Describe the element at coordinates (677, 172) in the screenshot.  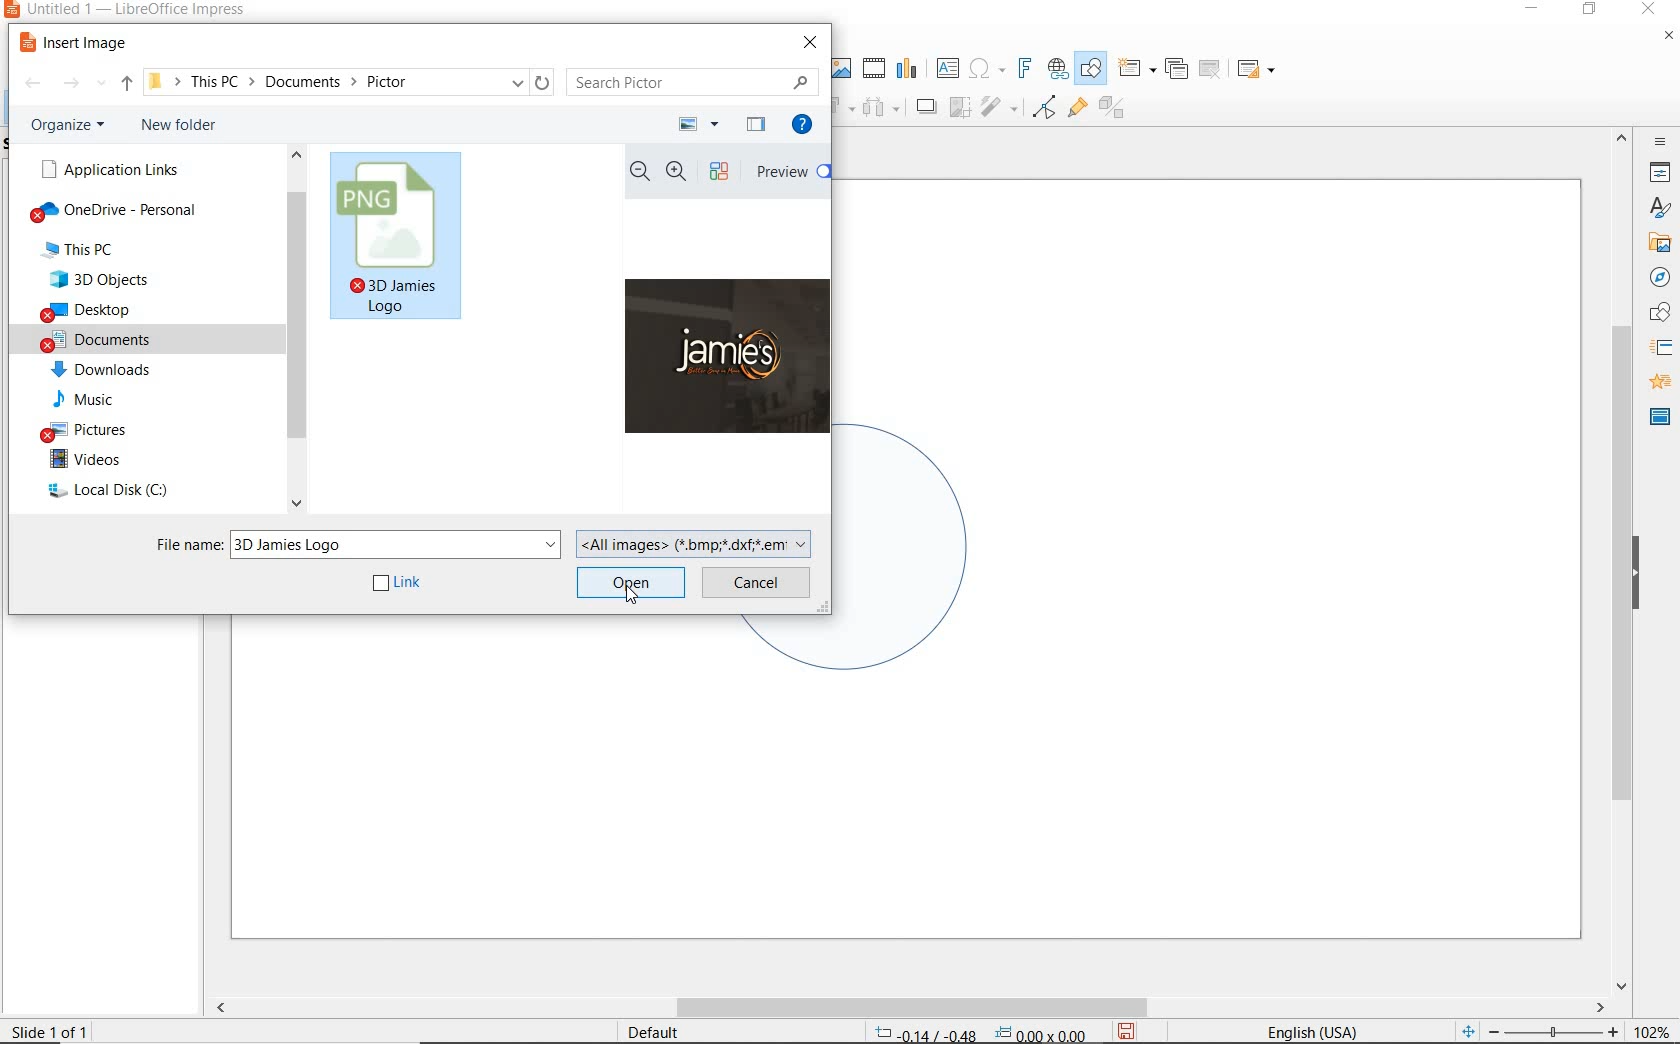
I see `zoom in ` at that location.